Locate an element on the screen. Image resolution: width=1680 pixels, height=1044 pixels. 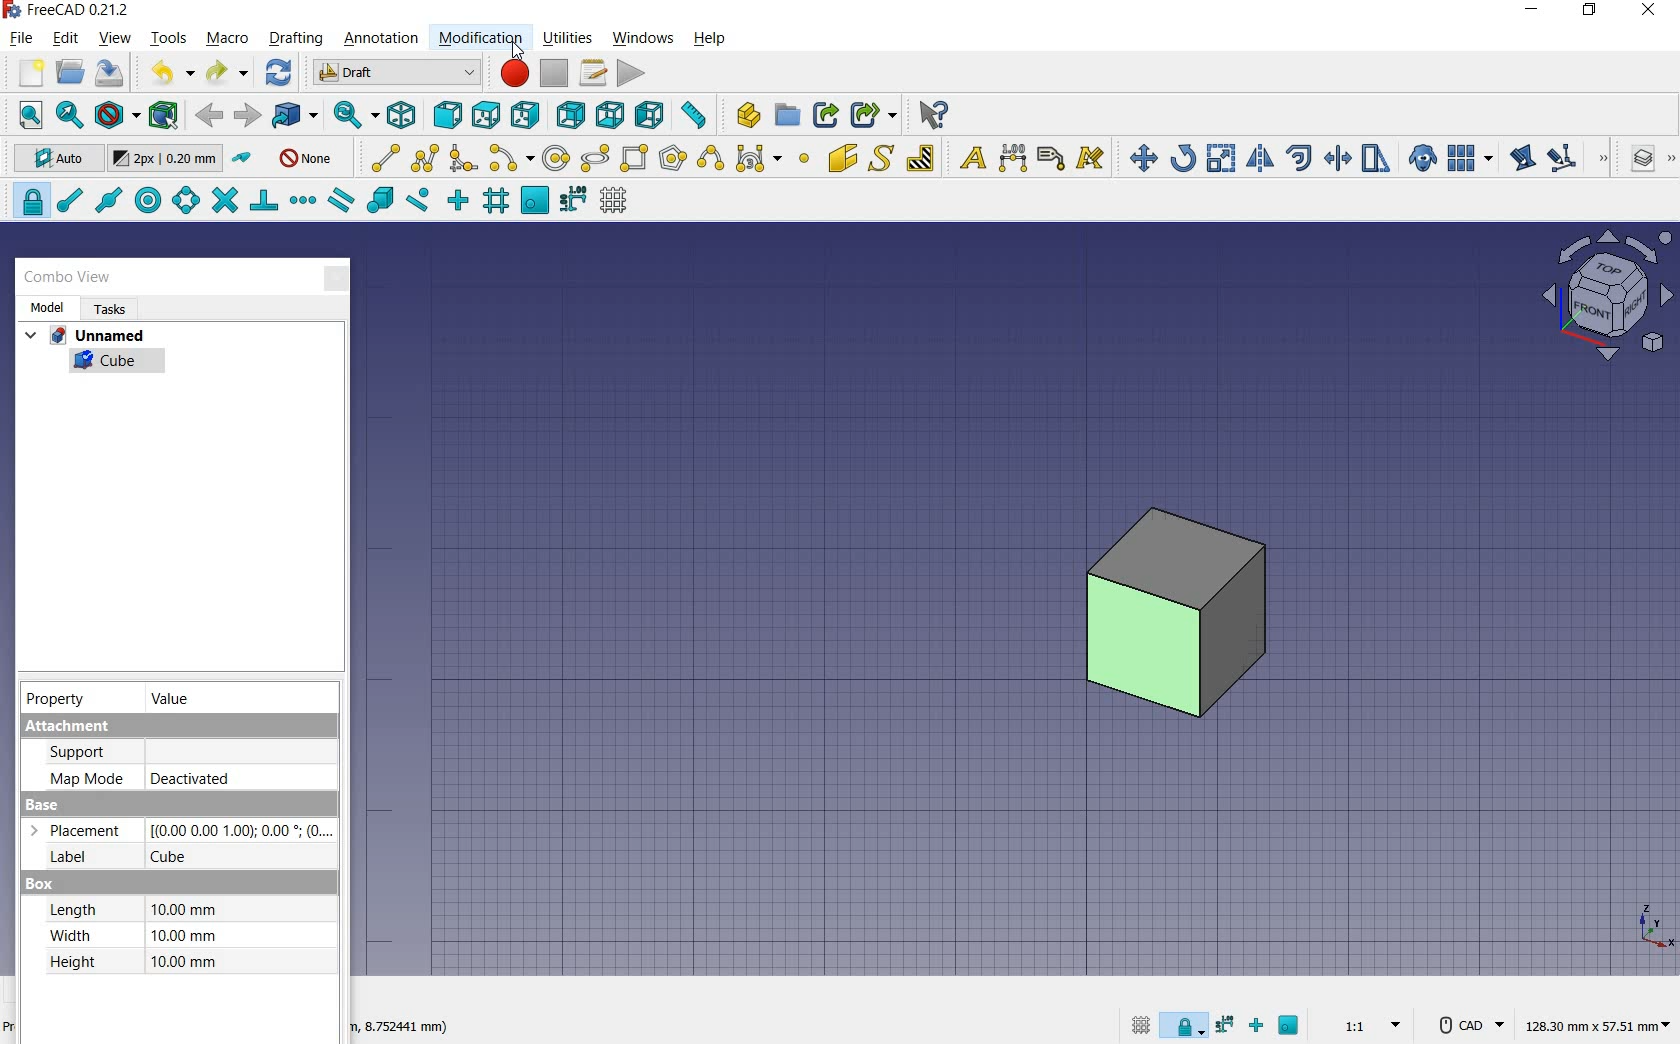
create part is located at coordinates (743, 114).